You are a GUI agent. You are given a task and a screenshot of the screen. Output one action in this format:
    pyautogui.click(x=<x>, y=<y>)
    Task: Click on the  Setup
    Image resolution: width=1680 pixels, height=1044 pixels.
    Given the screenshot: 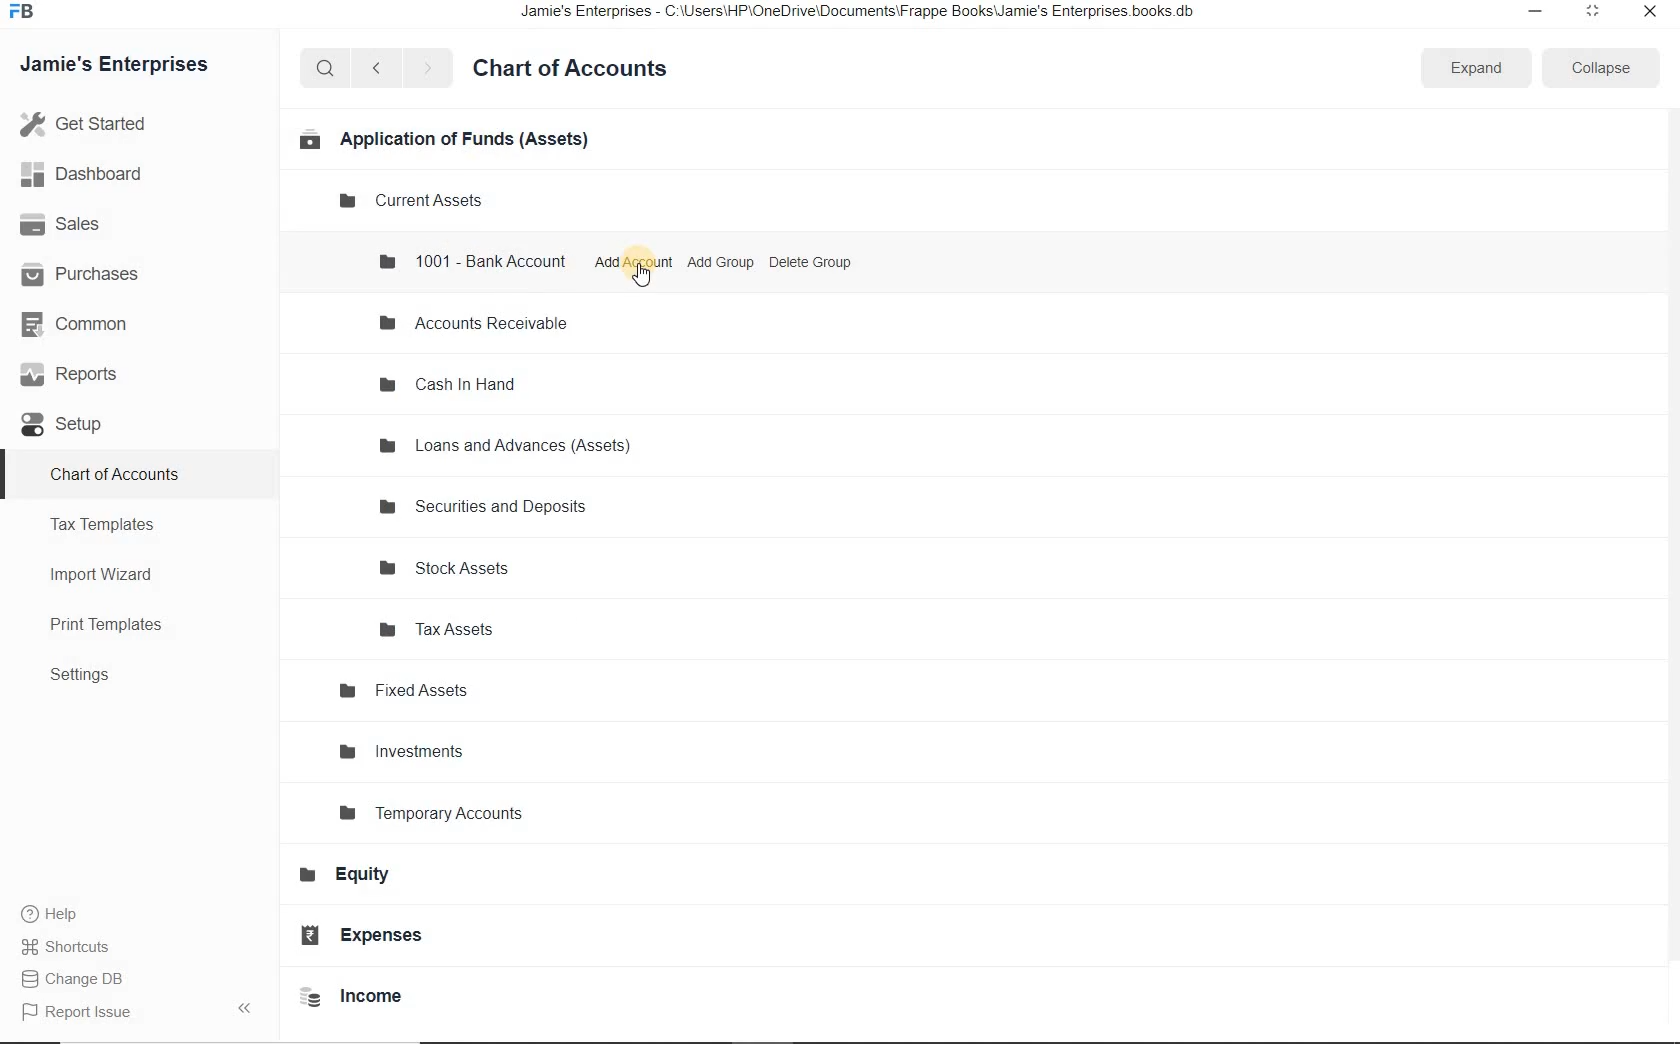 What is the action you would take?
    pyautogui.click(x=76, y=426)
    